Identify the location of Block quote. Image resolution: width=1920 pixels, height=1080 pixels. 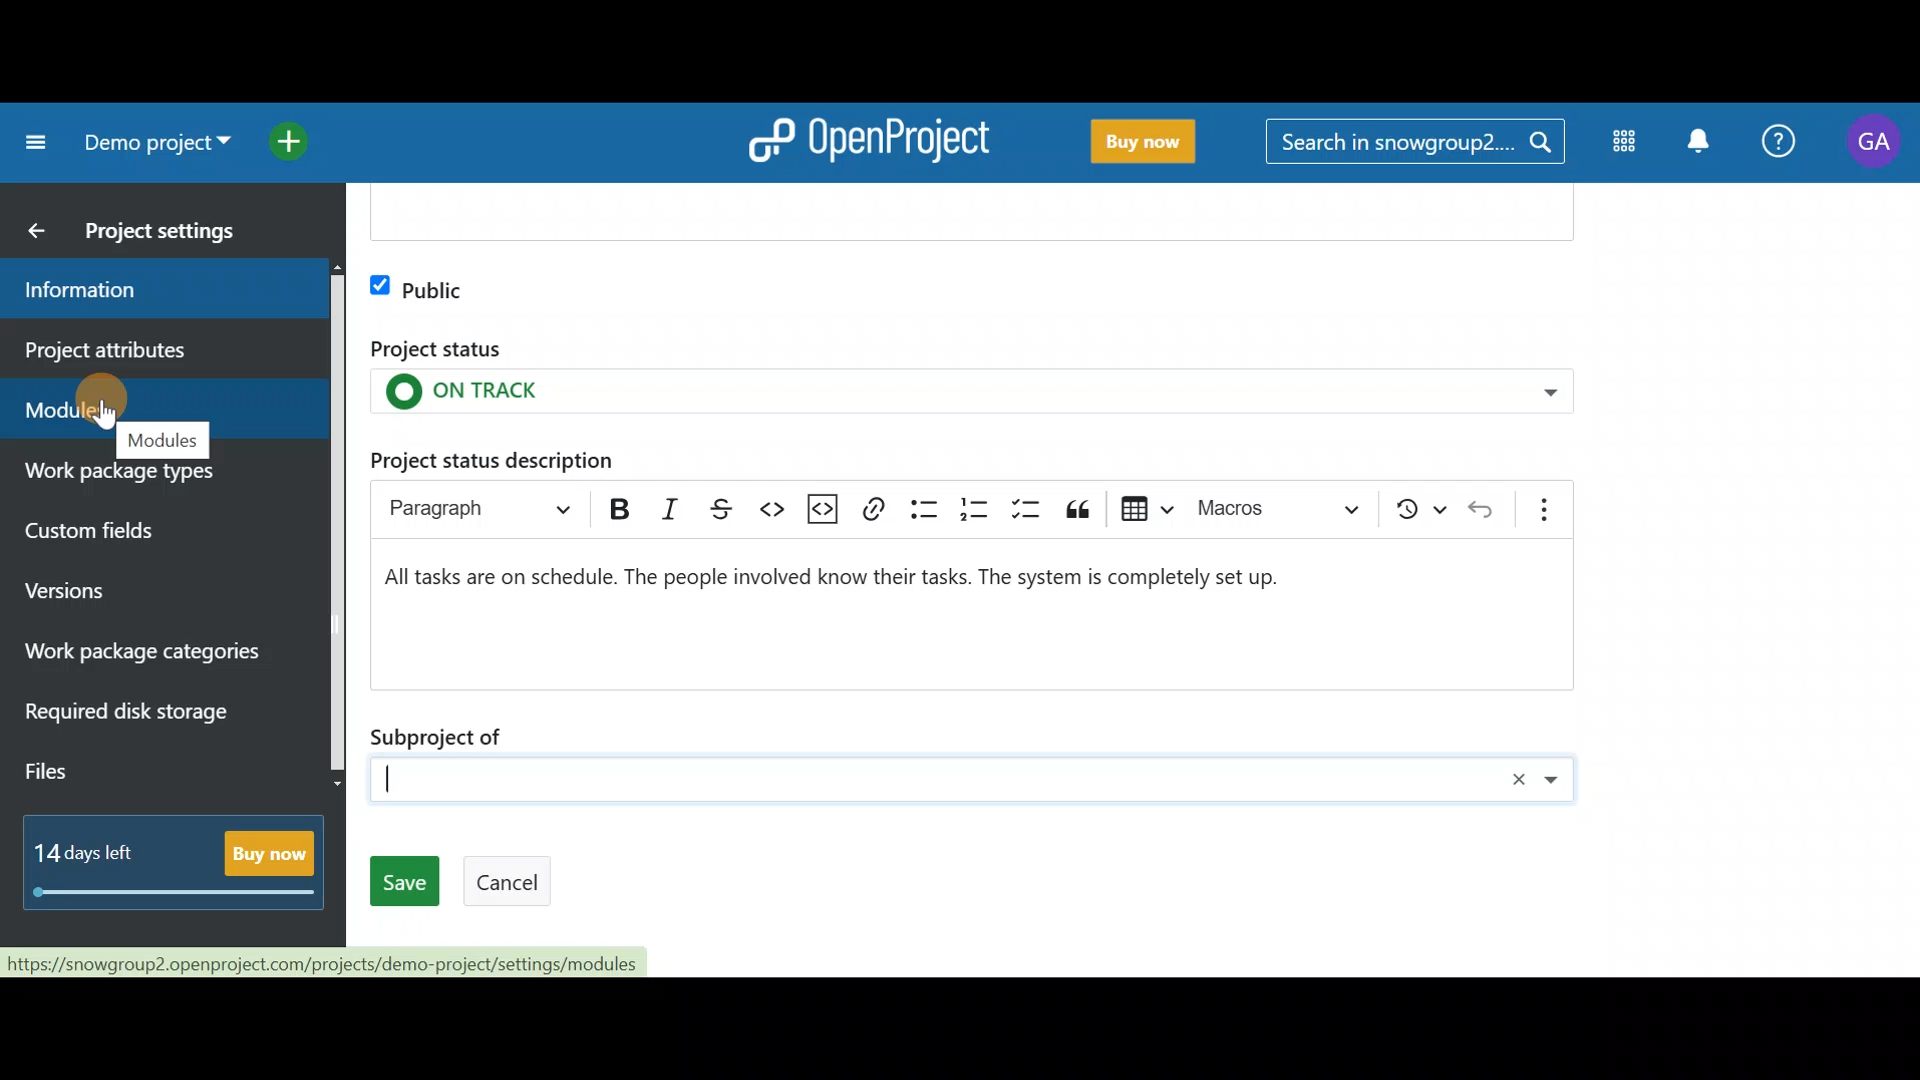
(1081, 508).